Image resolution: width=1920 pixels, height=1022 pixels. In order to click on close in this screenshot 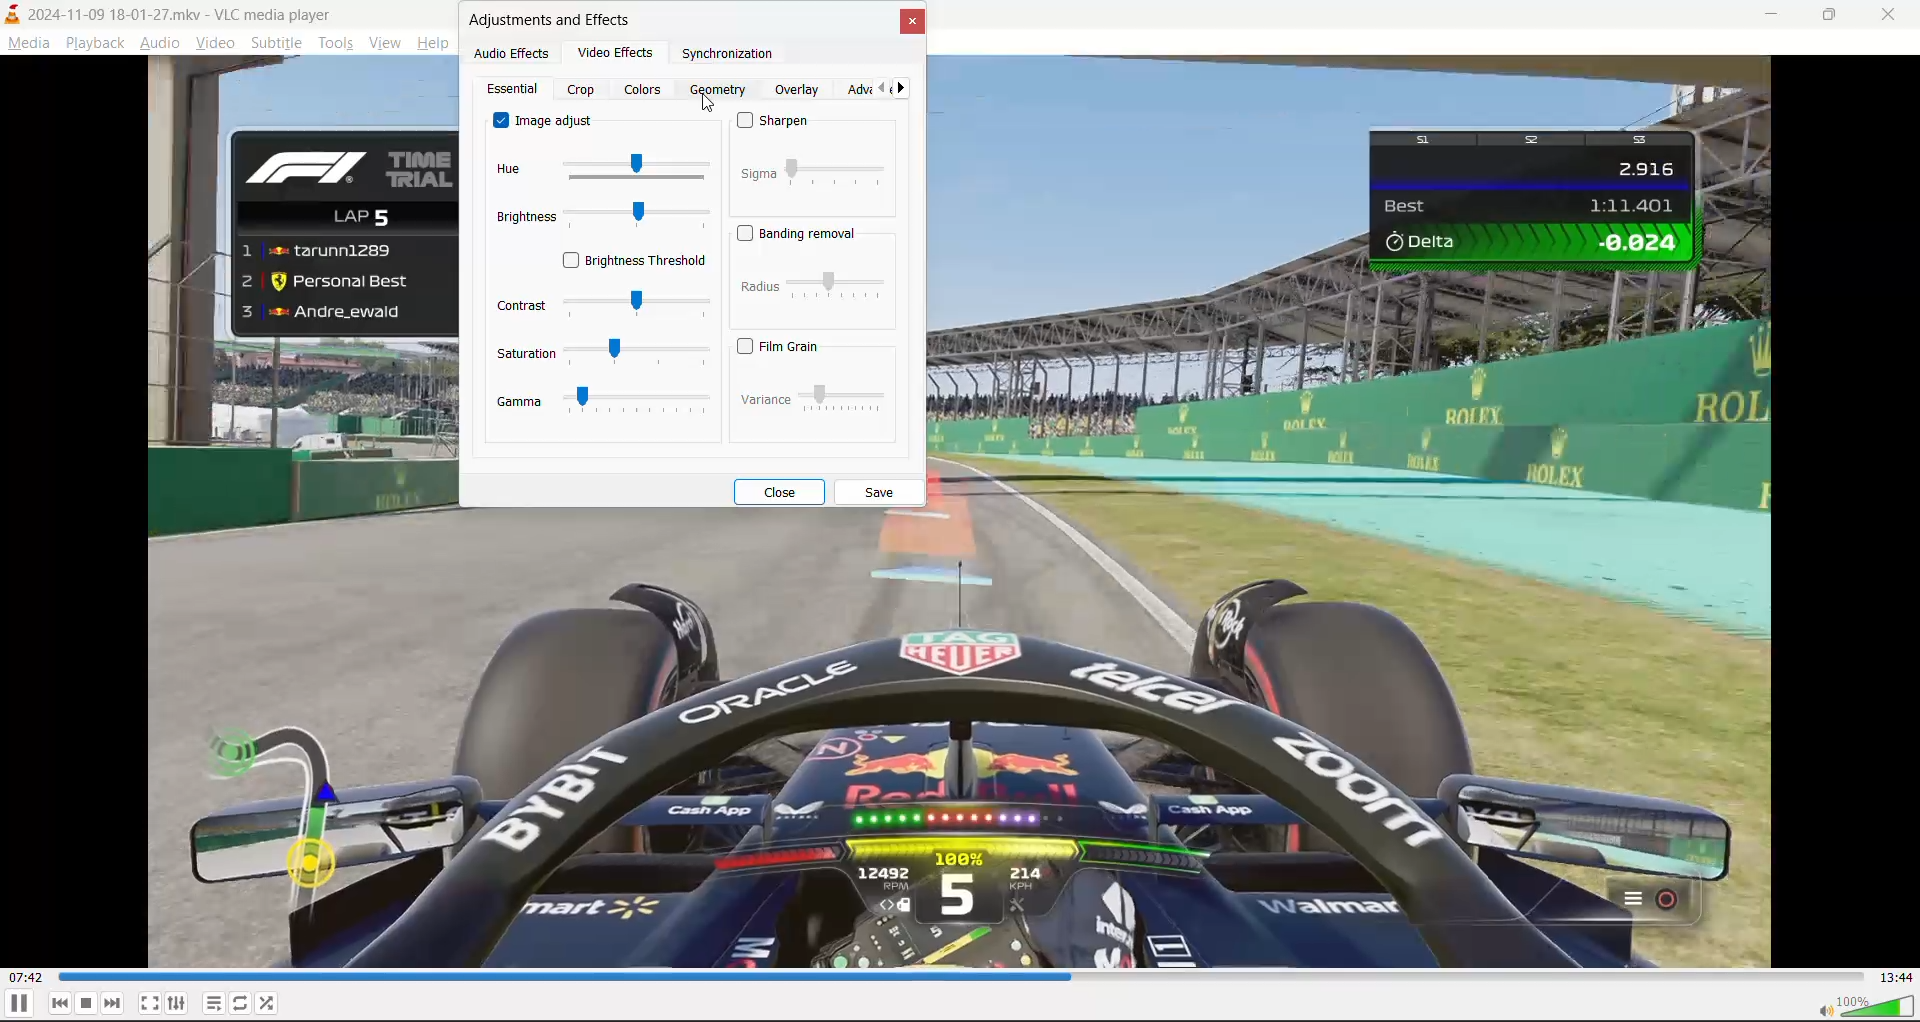, I will do `click(910, 23)`.